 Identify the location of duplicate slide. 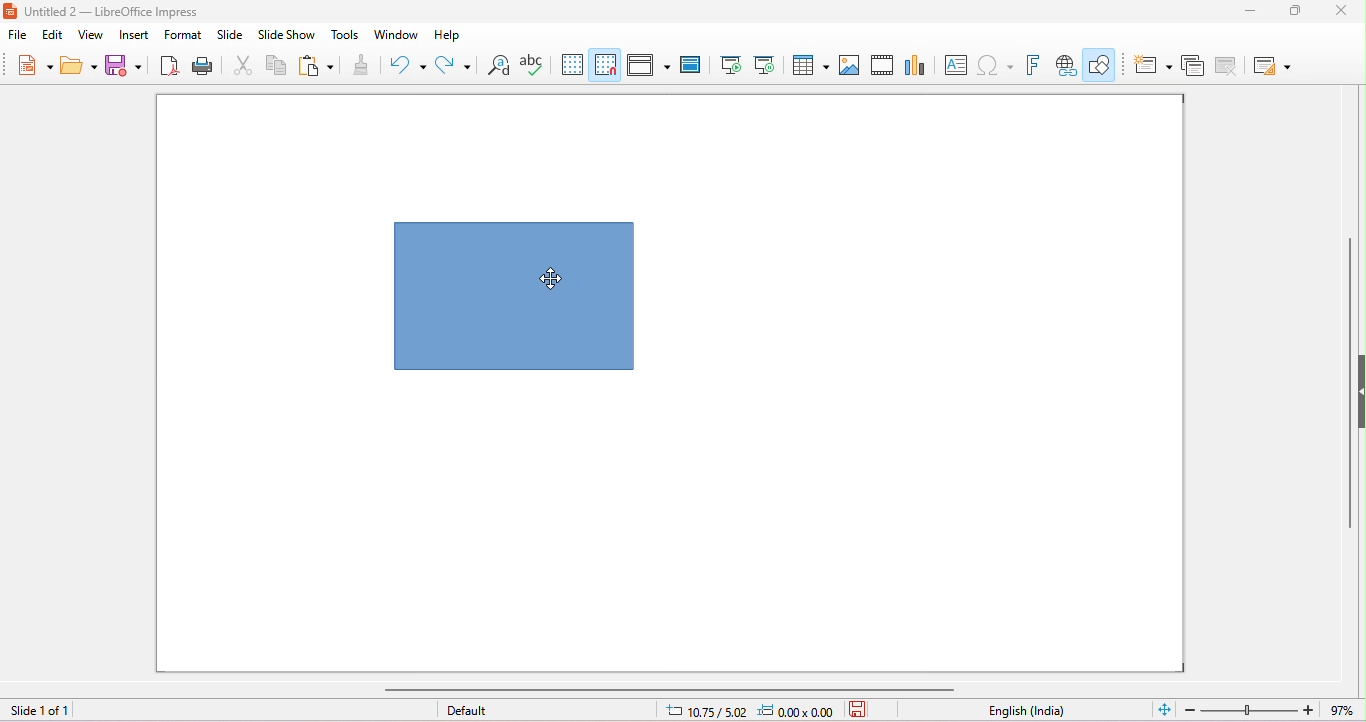
(1193, 68).